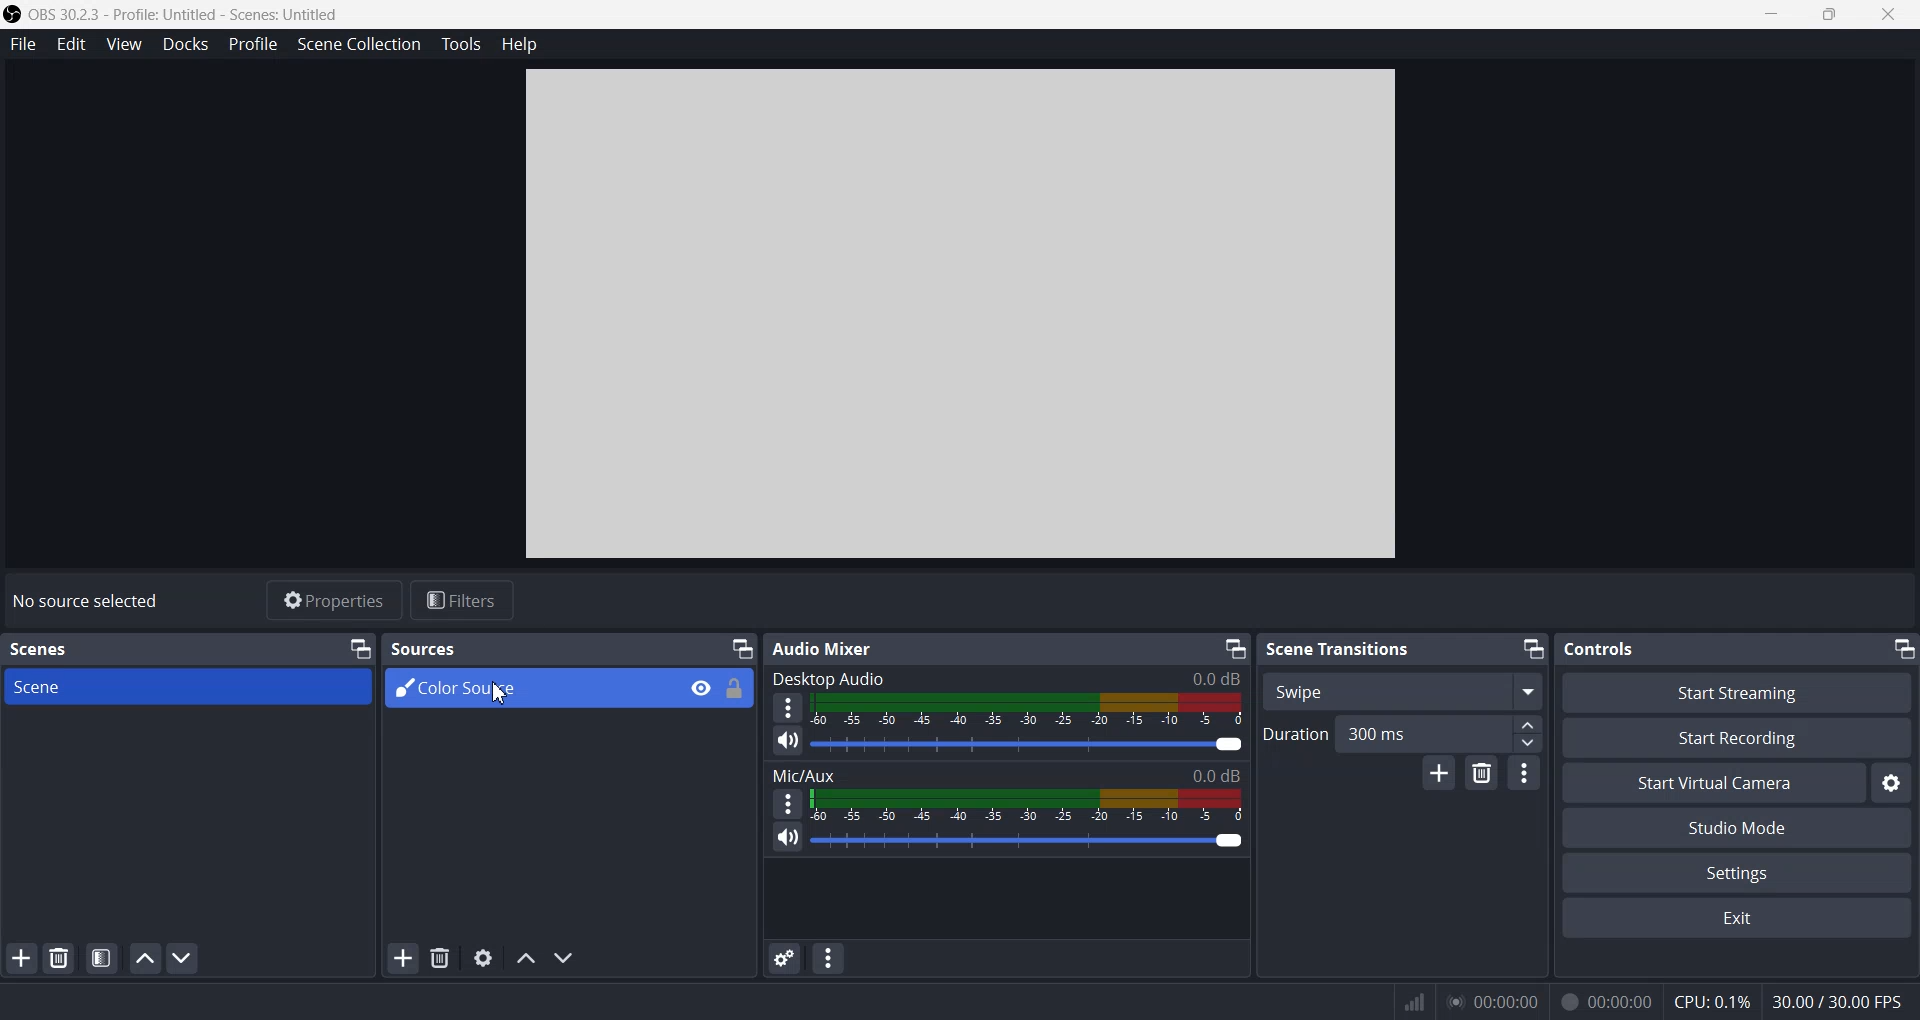 The width and height of the screenshot is (1920, 1020). Describe the element at coordinates (123, 43) in the screenshot. I see `View` at that location.